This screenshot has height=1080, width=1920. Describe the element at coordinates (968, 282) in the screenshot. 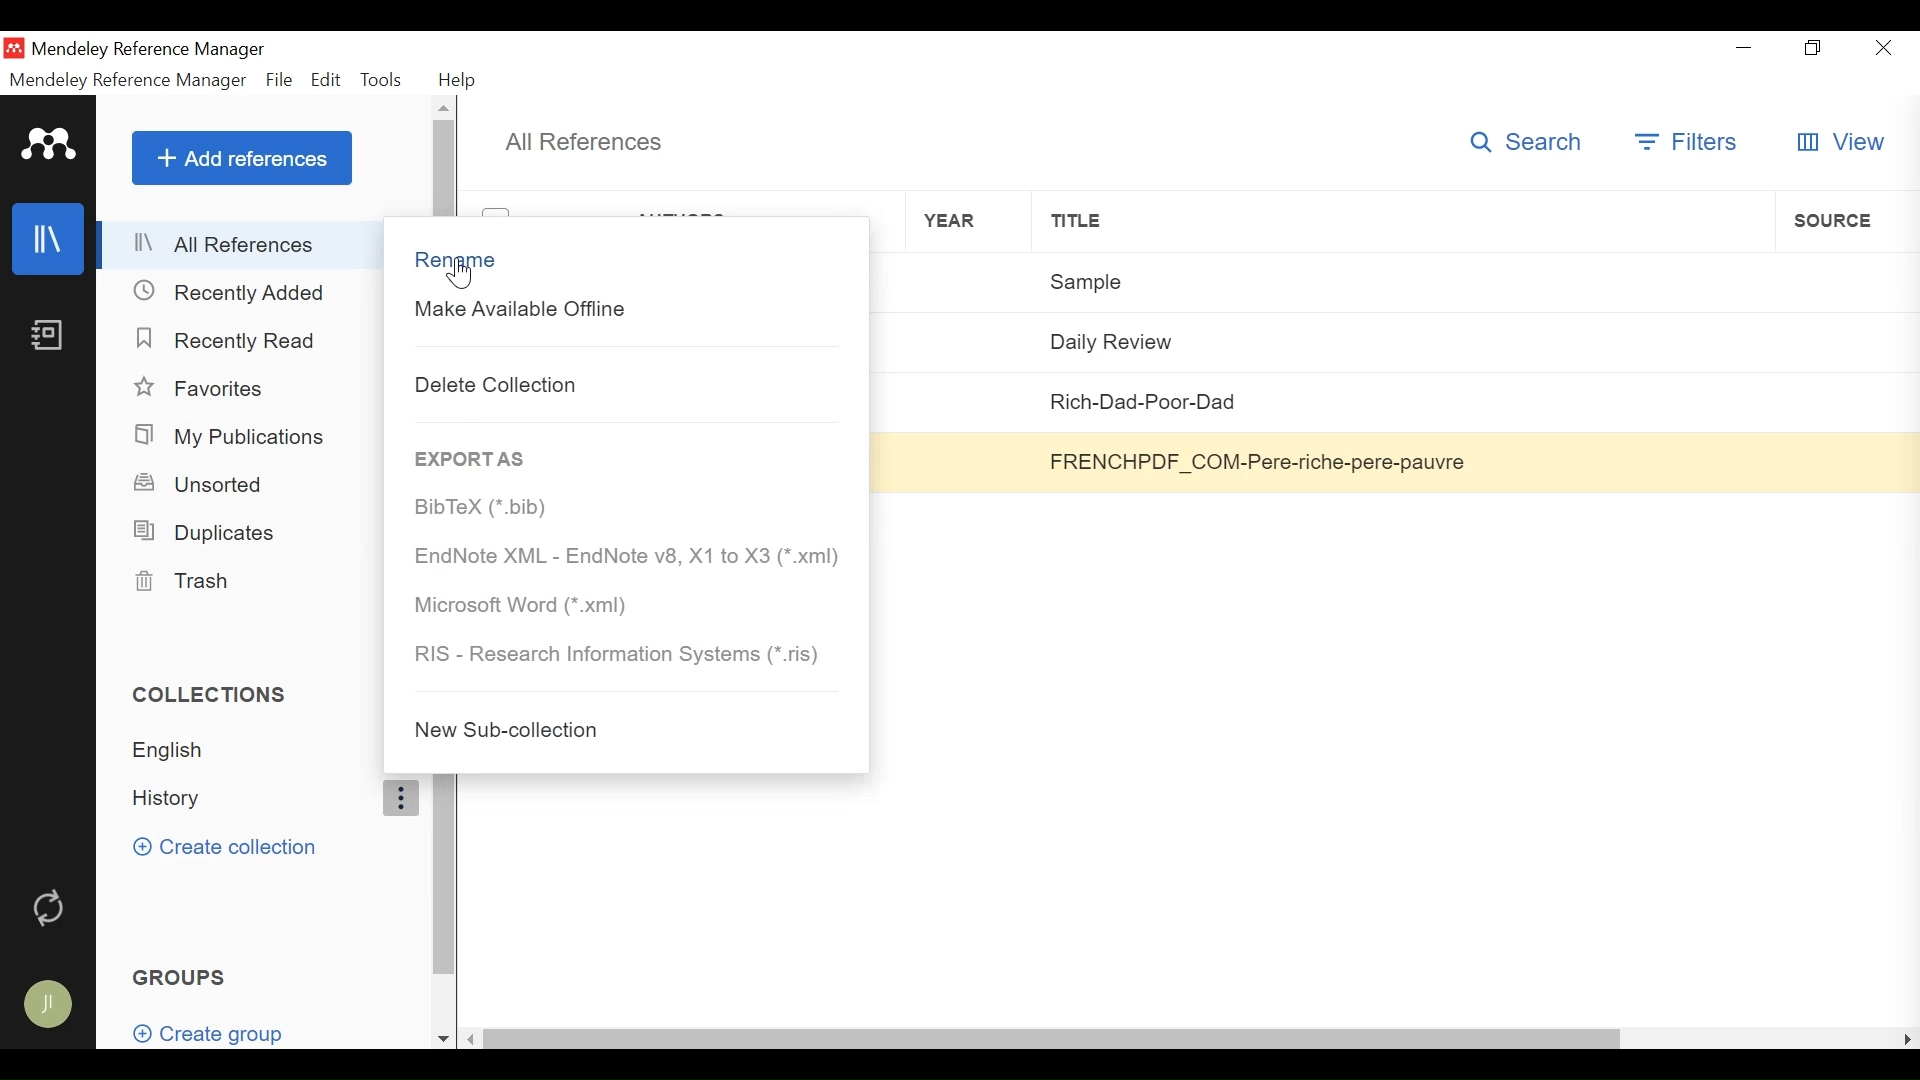

I see `Year` at that location.